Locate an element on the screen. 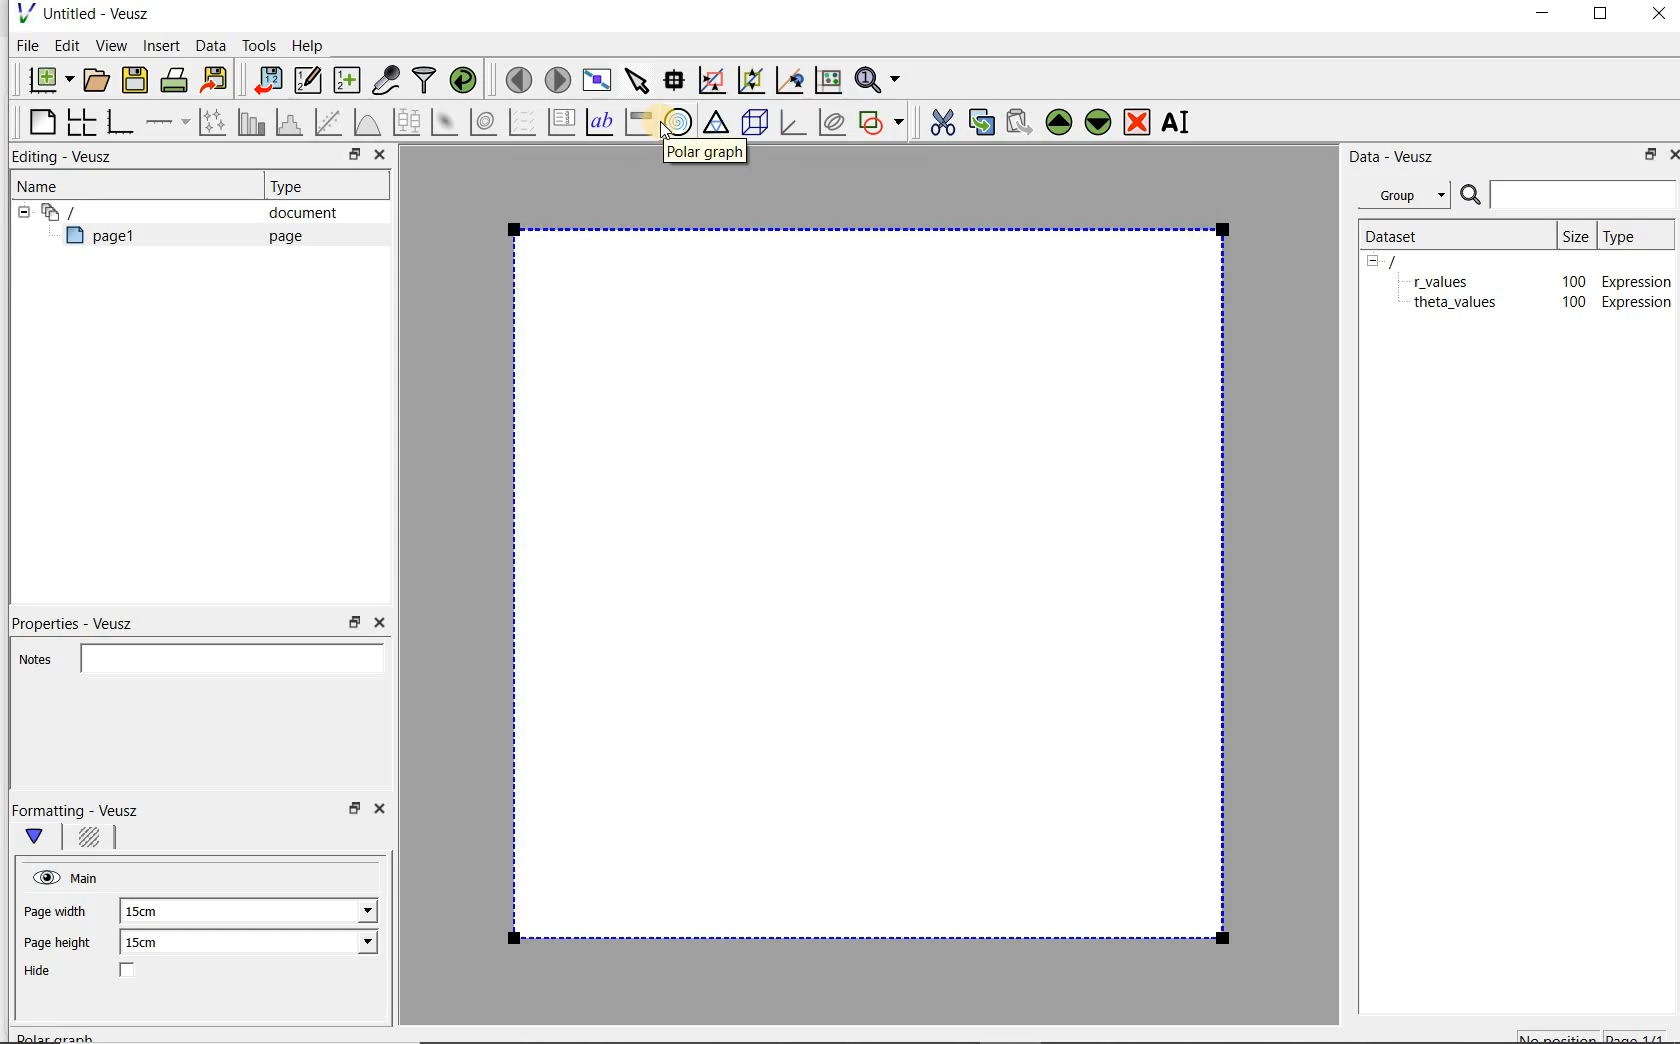 Image resolution: width=1680 pixels, height=1044 pixels. Close is located at coordinates (1670, 153).